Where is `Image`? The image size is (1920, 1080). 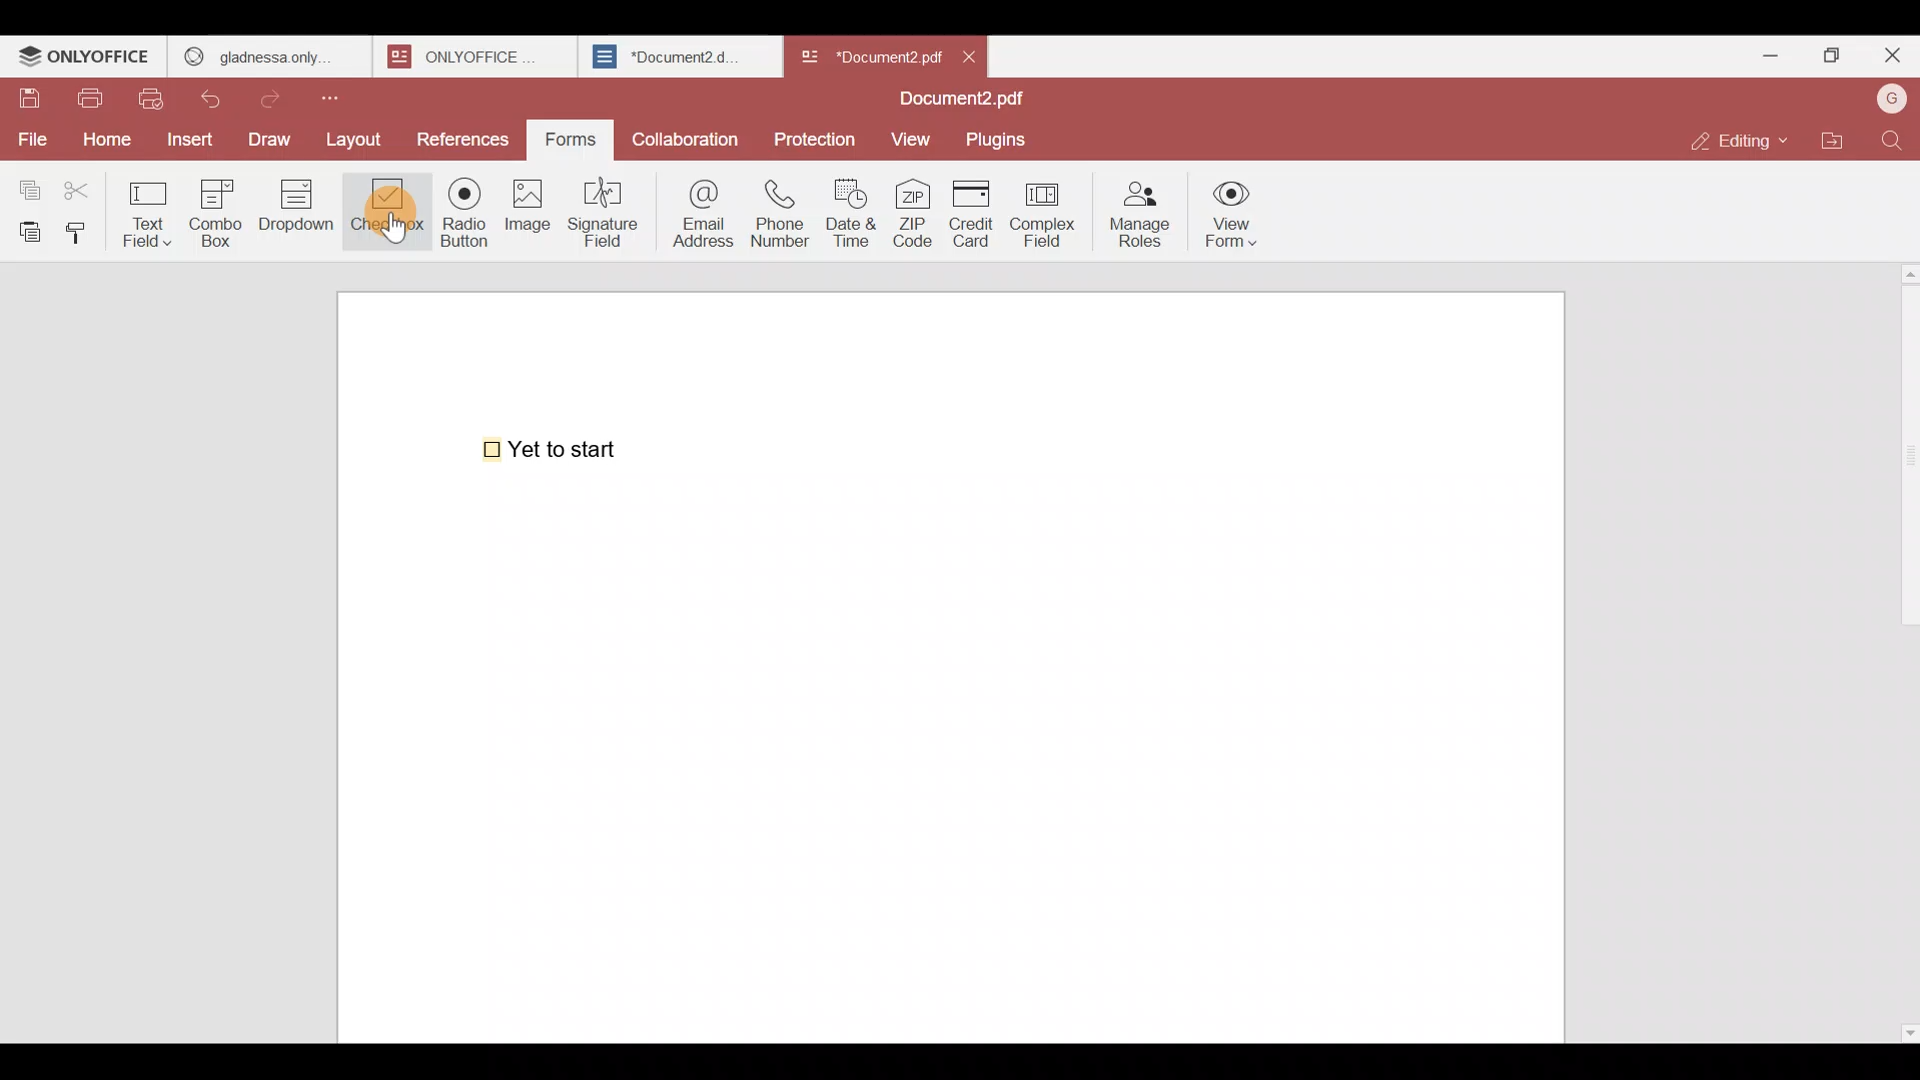
Image is located at coordinates (530, 220).